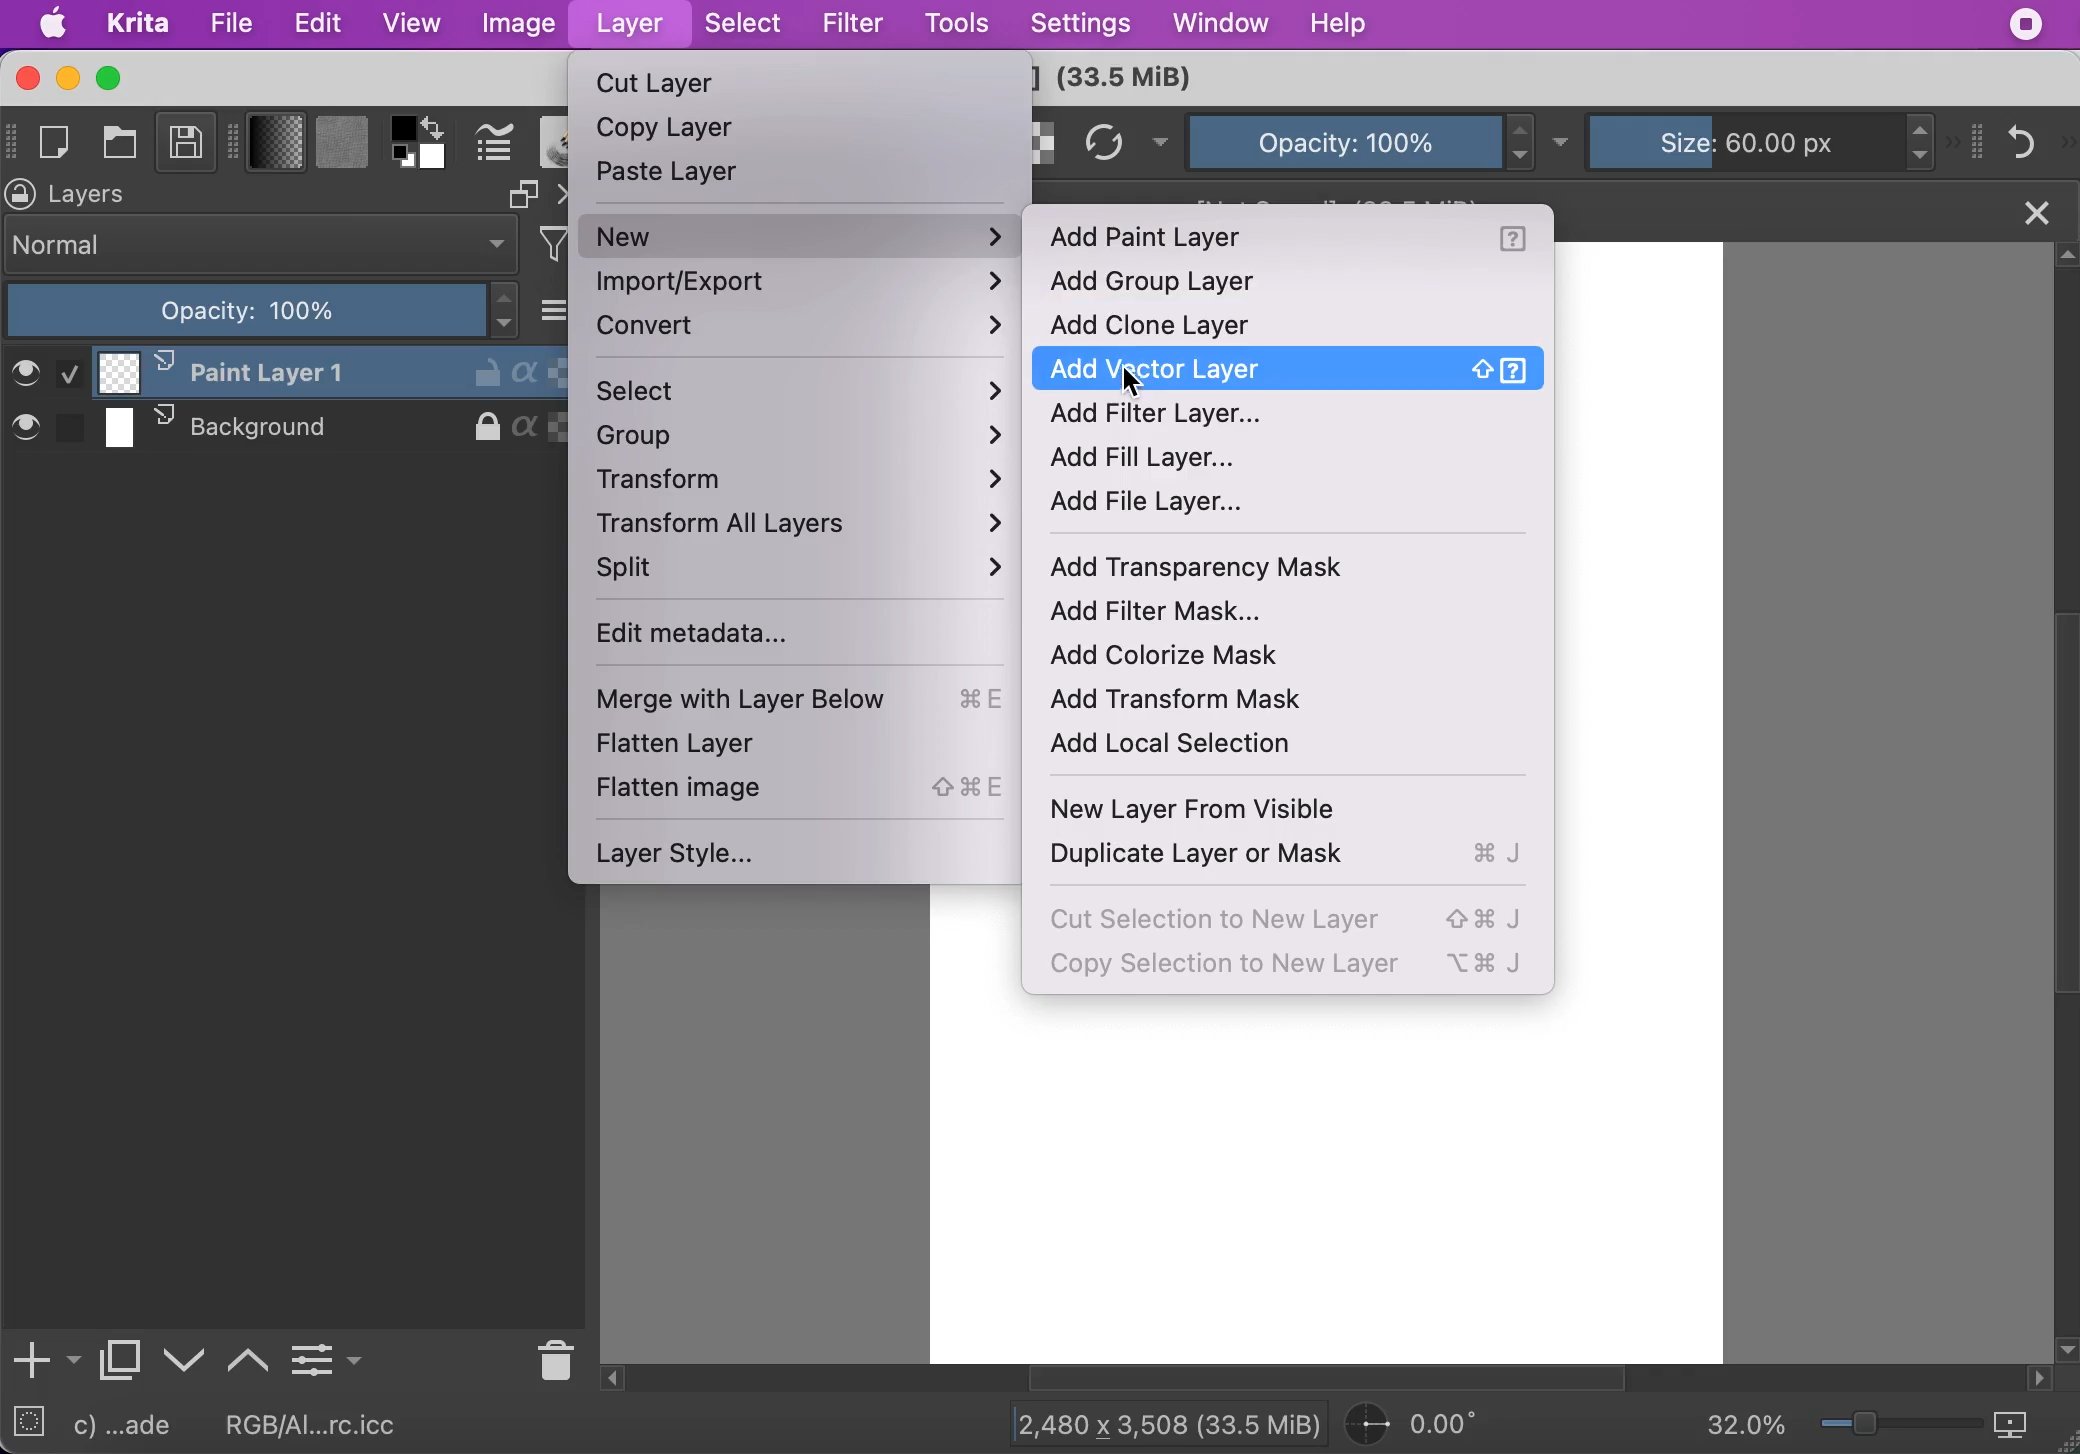  Describe the element at coordinates (1192, 703) in the screenshot. I see `add transform mask` at that location.